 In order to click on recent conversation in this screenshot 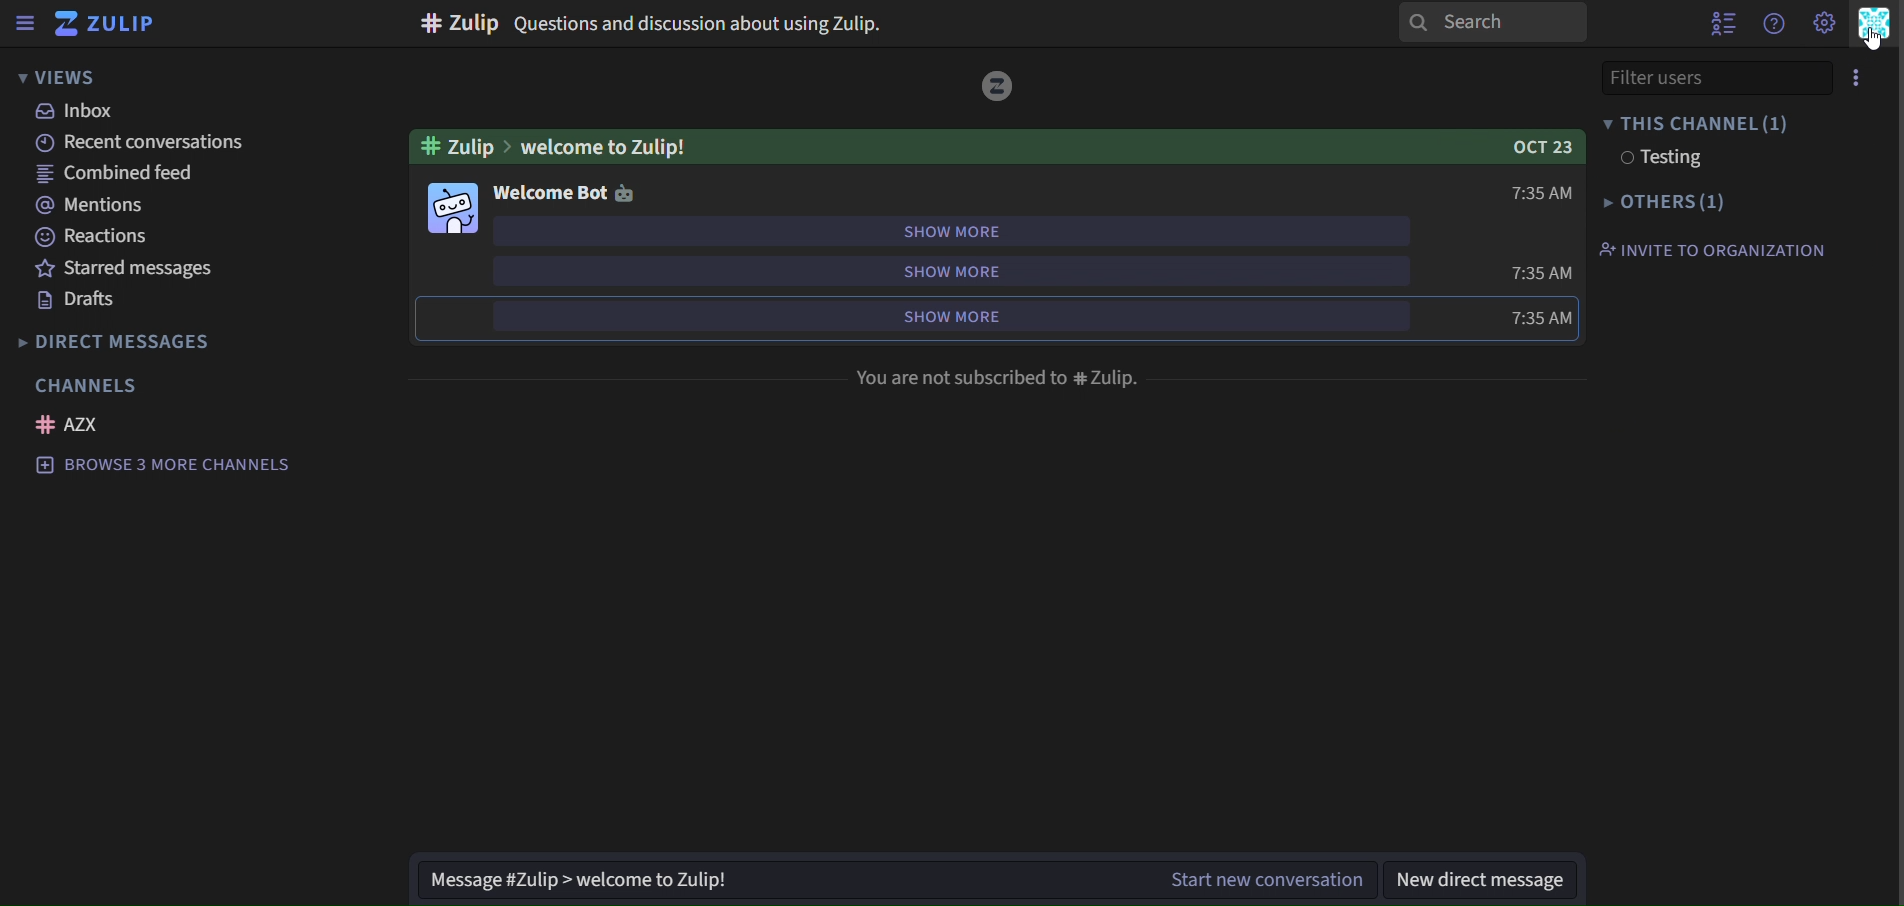, I will do `click(148, 143)`.